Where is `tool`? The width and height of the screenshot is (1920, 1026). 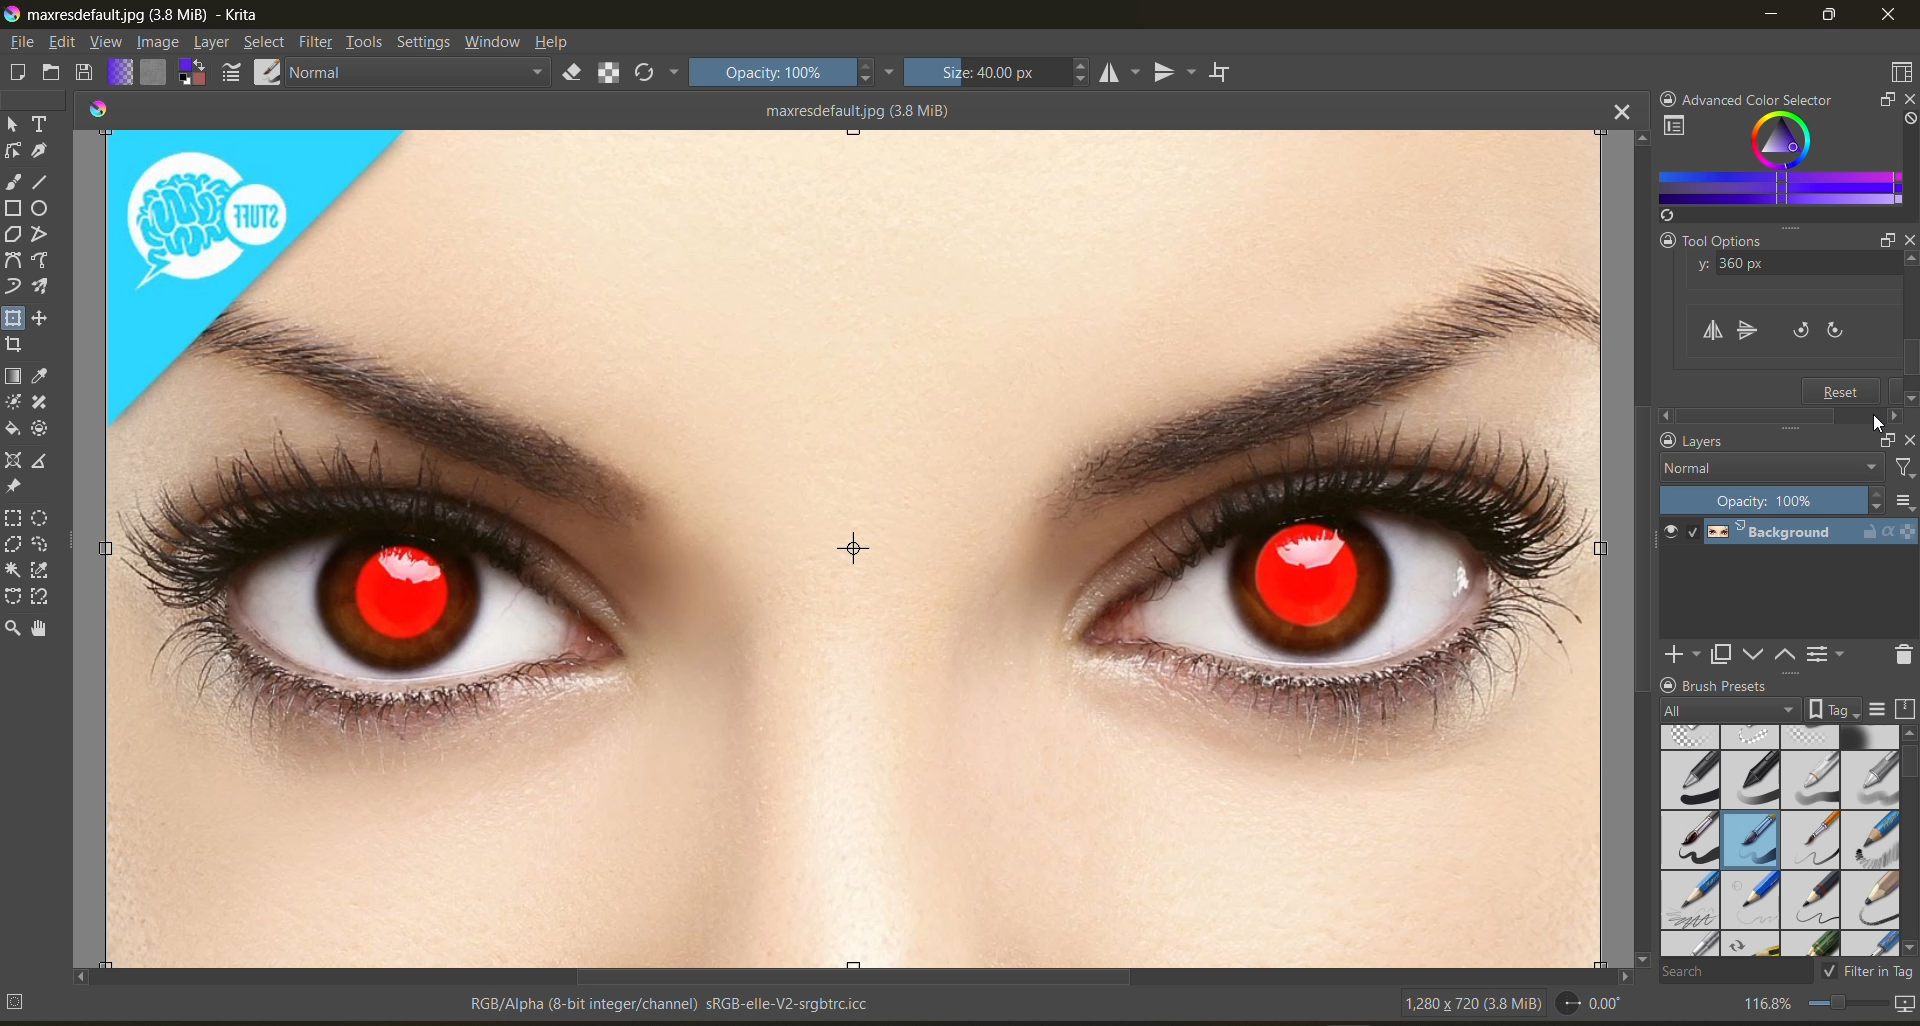
tool is located at coordinates (40, 152).